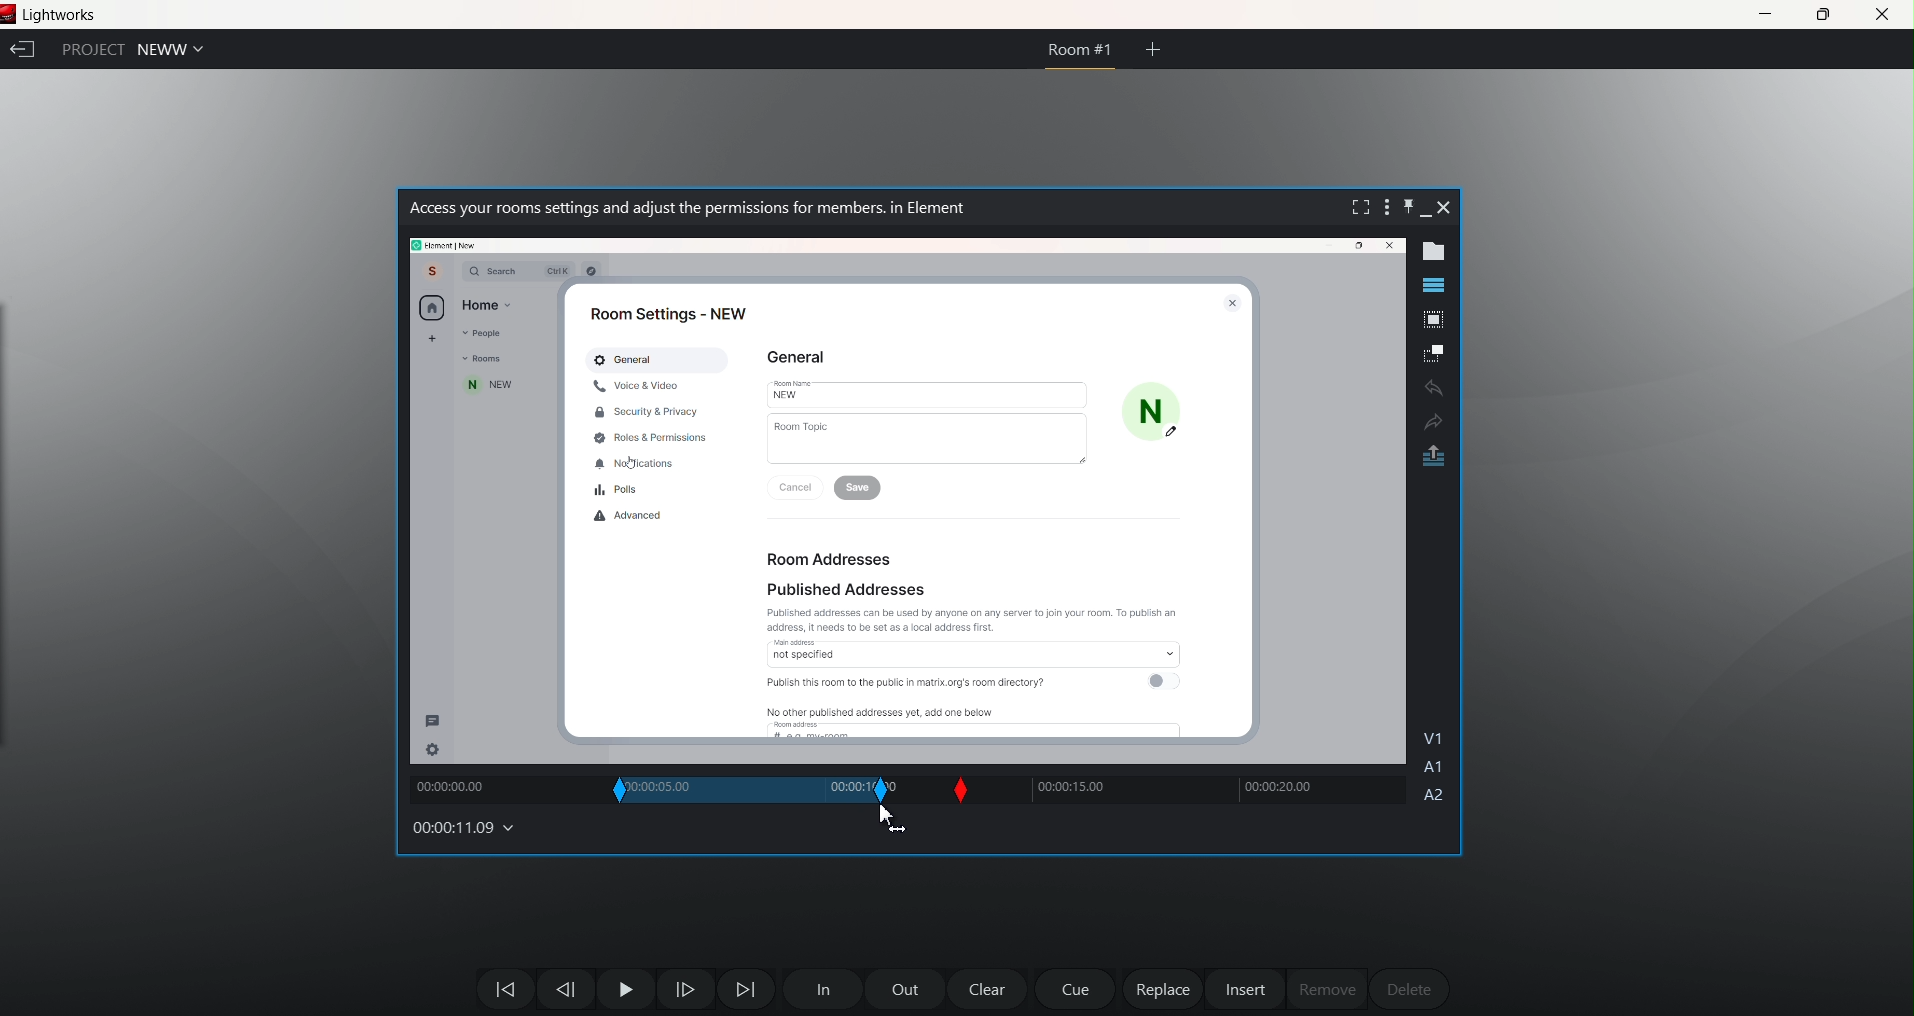 Image resolution: width=1914 pixels, height=1016 pixels. Describe the element at coordinates (1437, 388) in the screenshot. I see `undo` at that location.